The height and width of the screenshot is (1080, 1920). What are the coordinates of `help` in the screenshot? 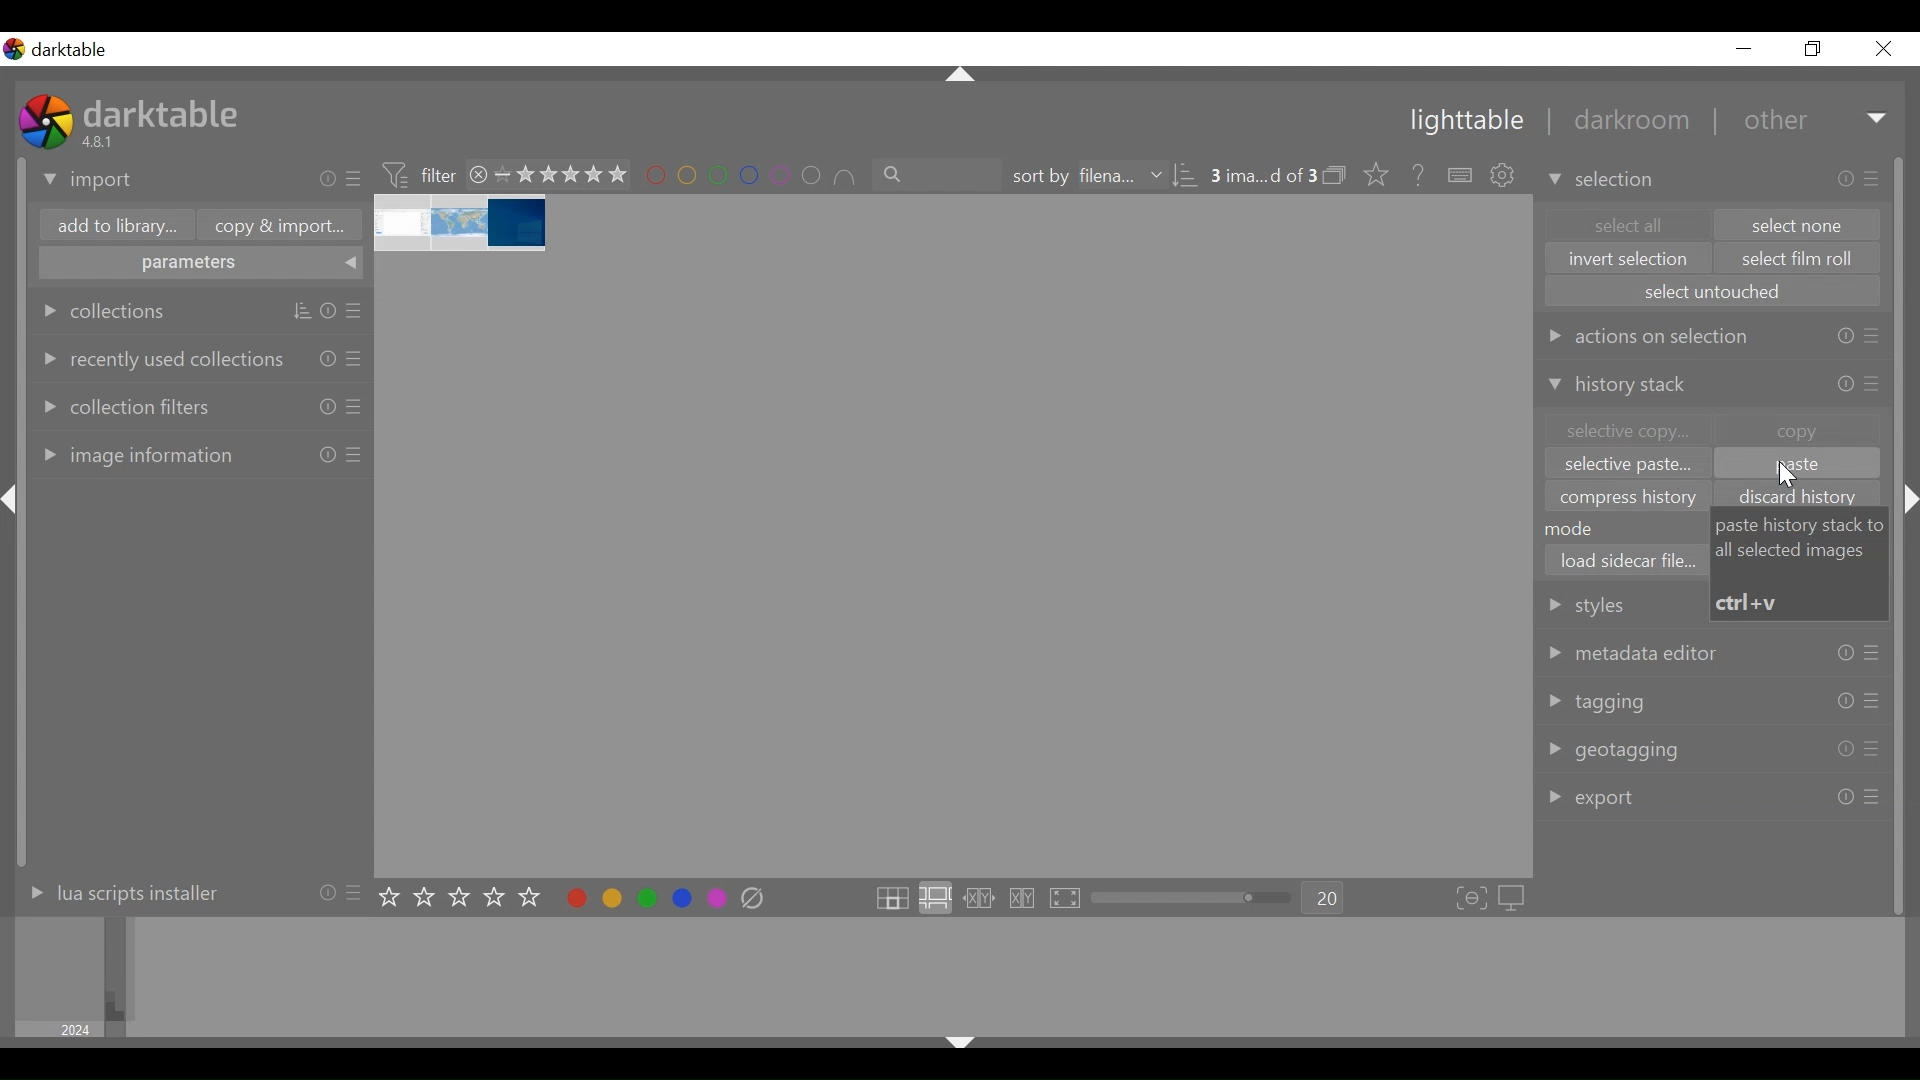 It's located at (1412, 176).